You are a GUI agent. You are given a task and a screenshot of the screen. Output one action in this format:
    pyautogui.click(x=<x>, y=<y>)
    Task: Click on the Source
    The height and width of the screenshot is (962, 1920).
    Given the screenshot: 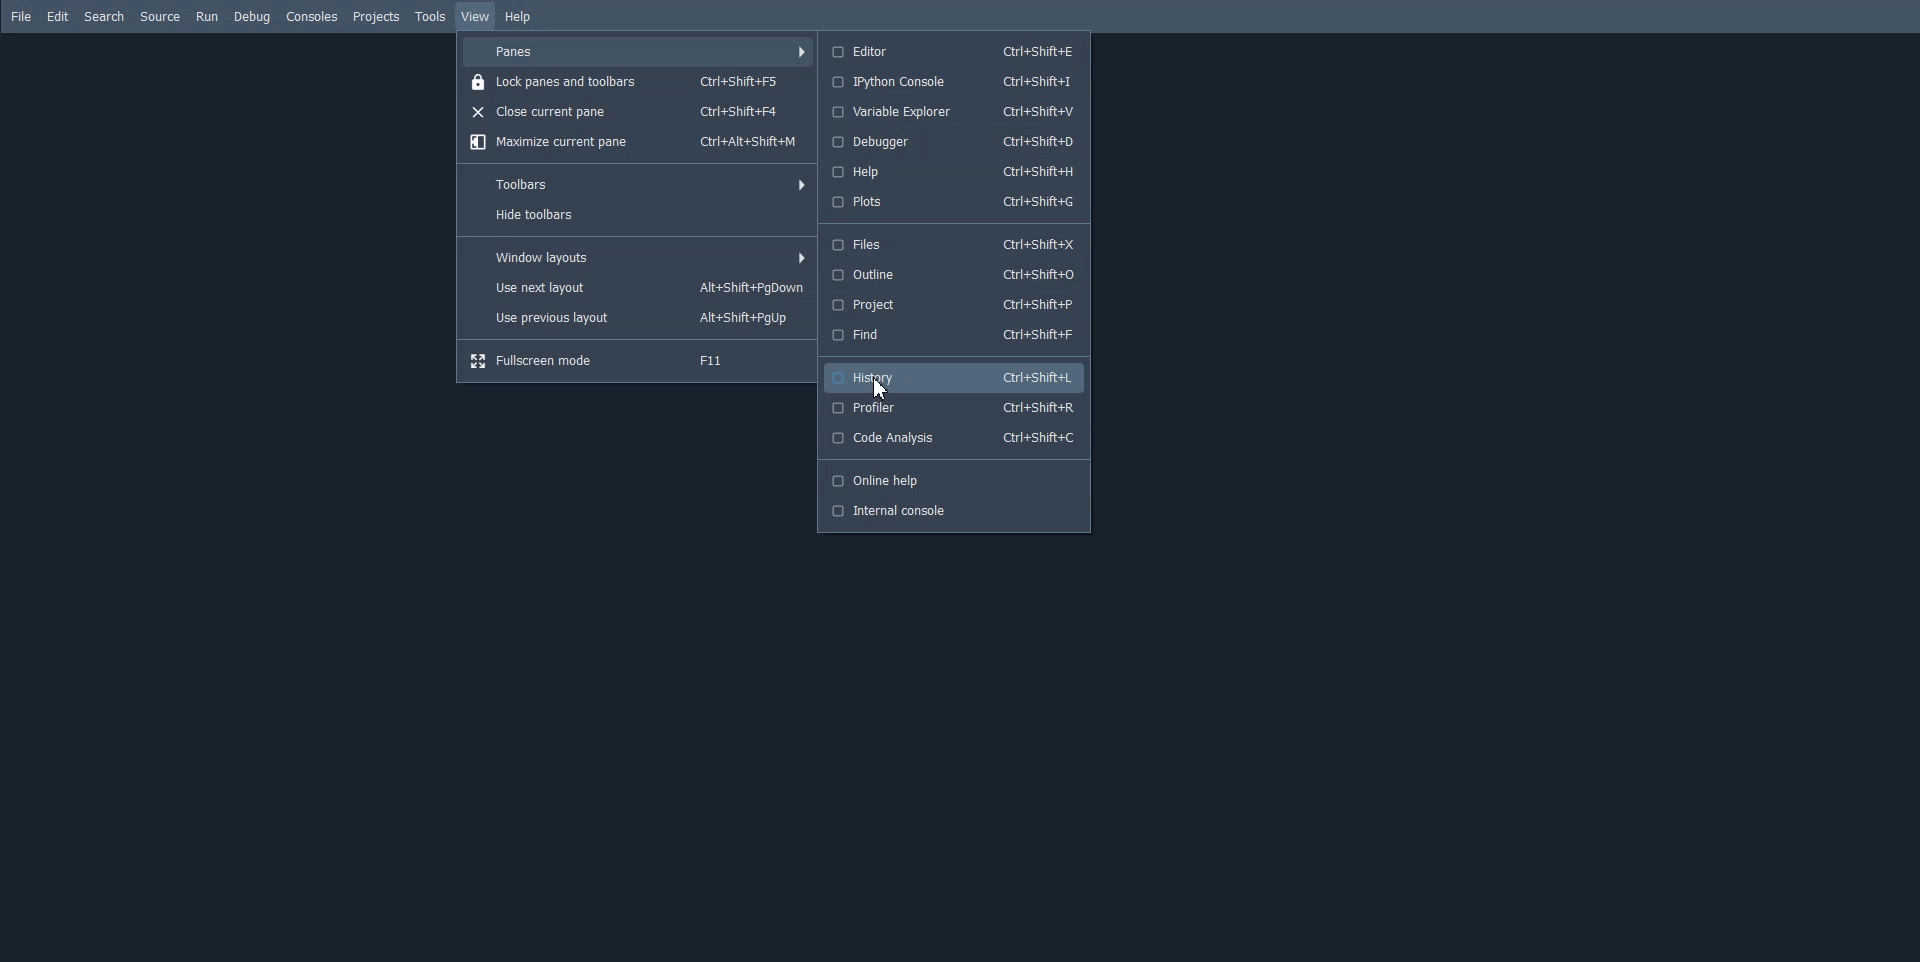 What is the action you would take?
    pyautogui.click(x=160, y=17)
    